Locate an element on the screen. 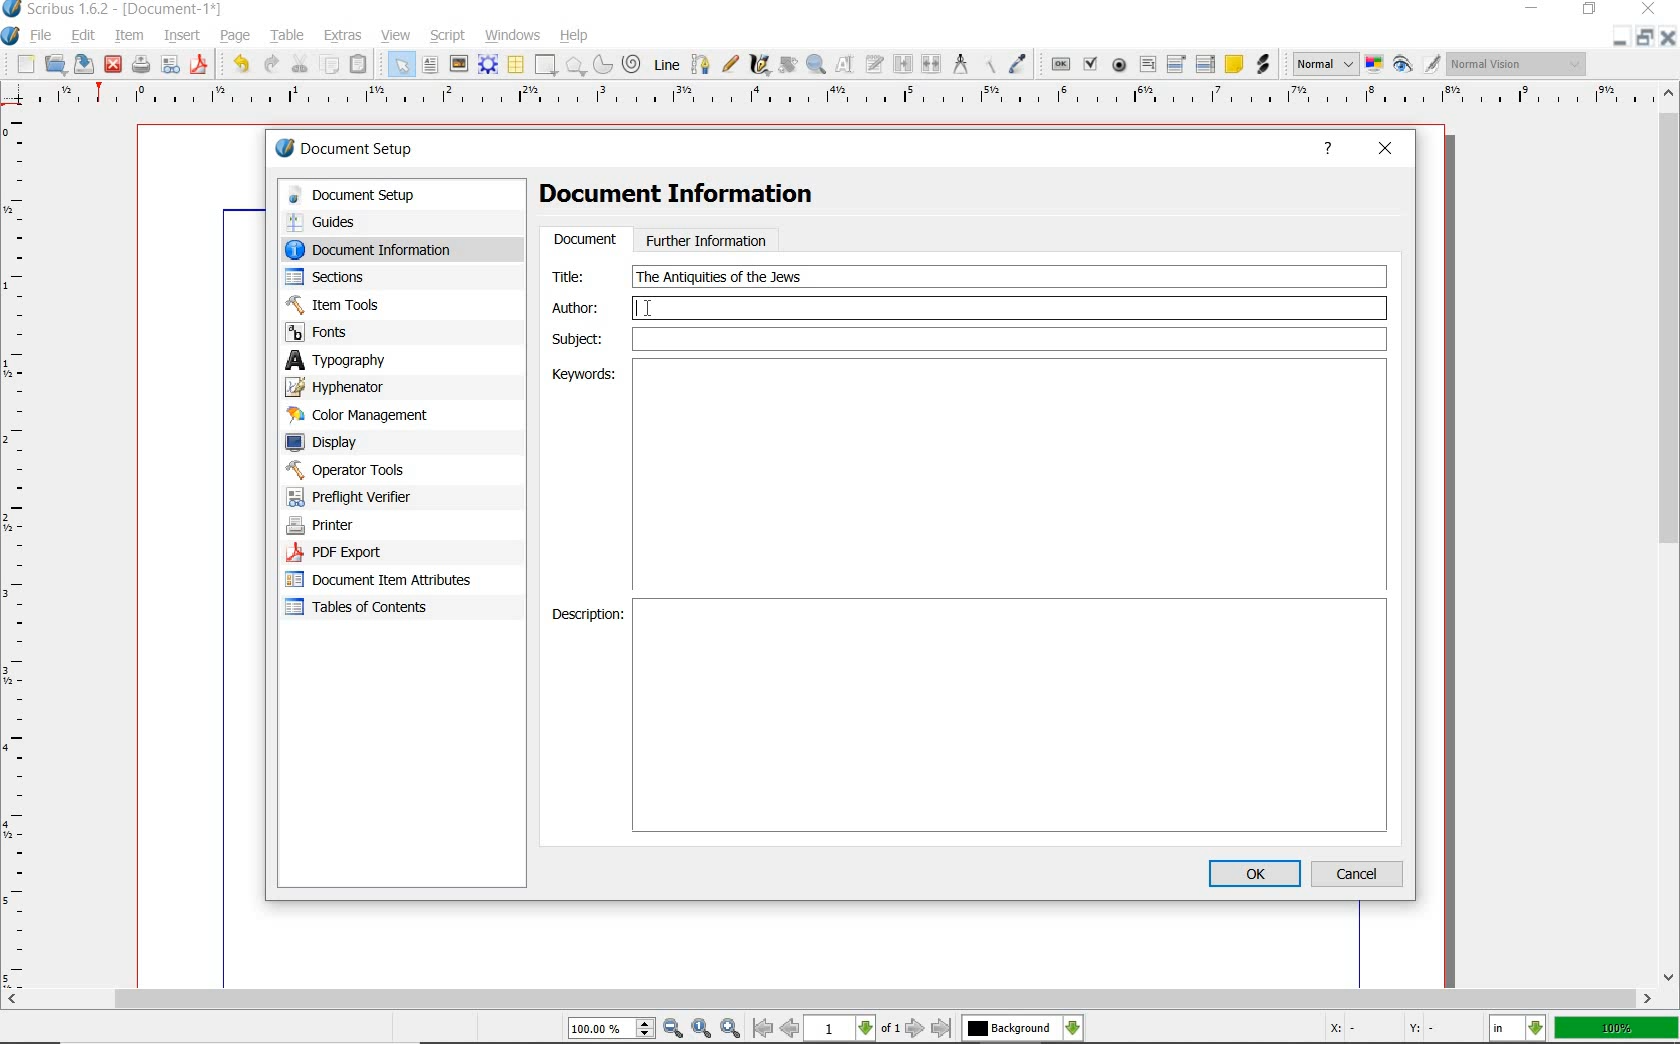  link text frames is located at coordinates (903, 65).